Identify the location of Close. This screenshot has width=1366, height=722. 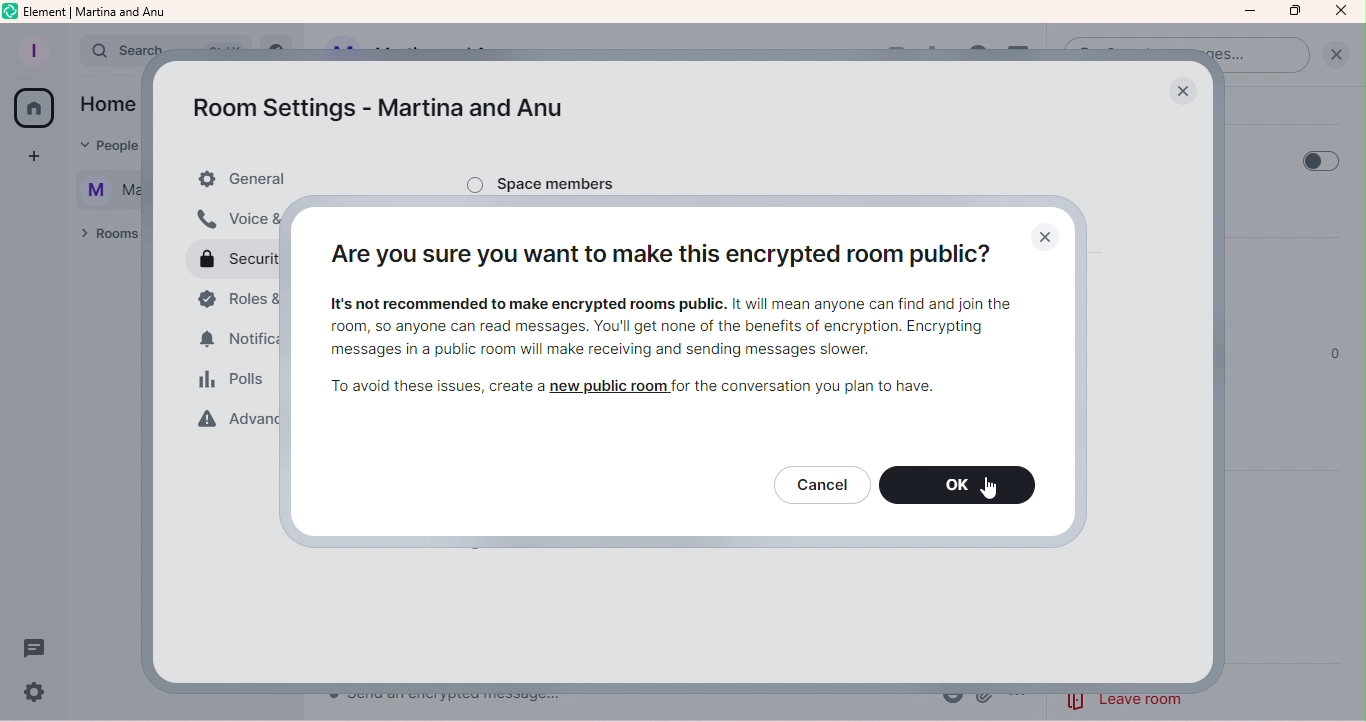
(1051, 232).